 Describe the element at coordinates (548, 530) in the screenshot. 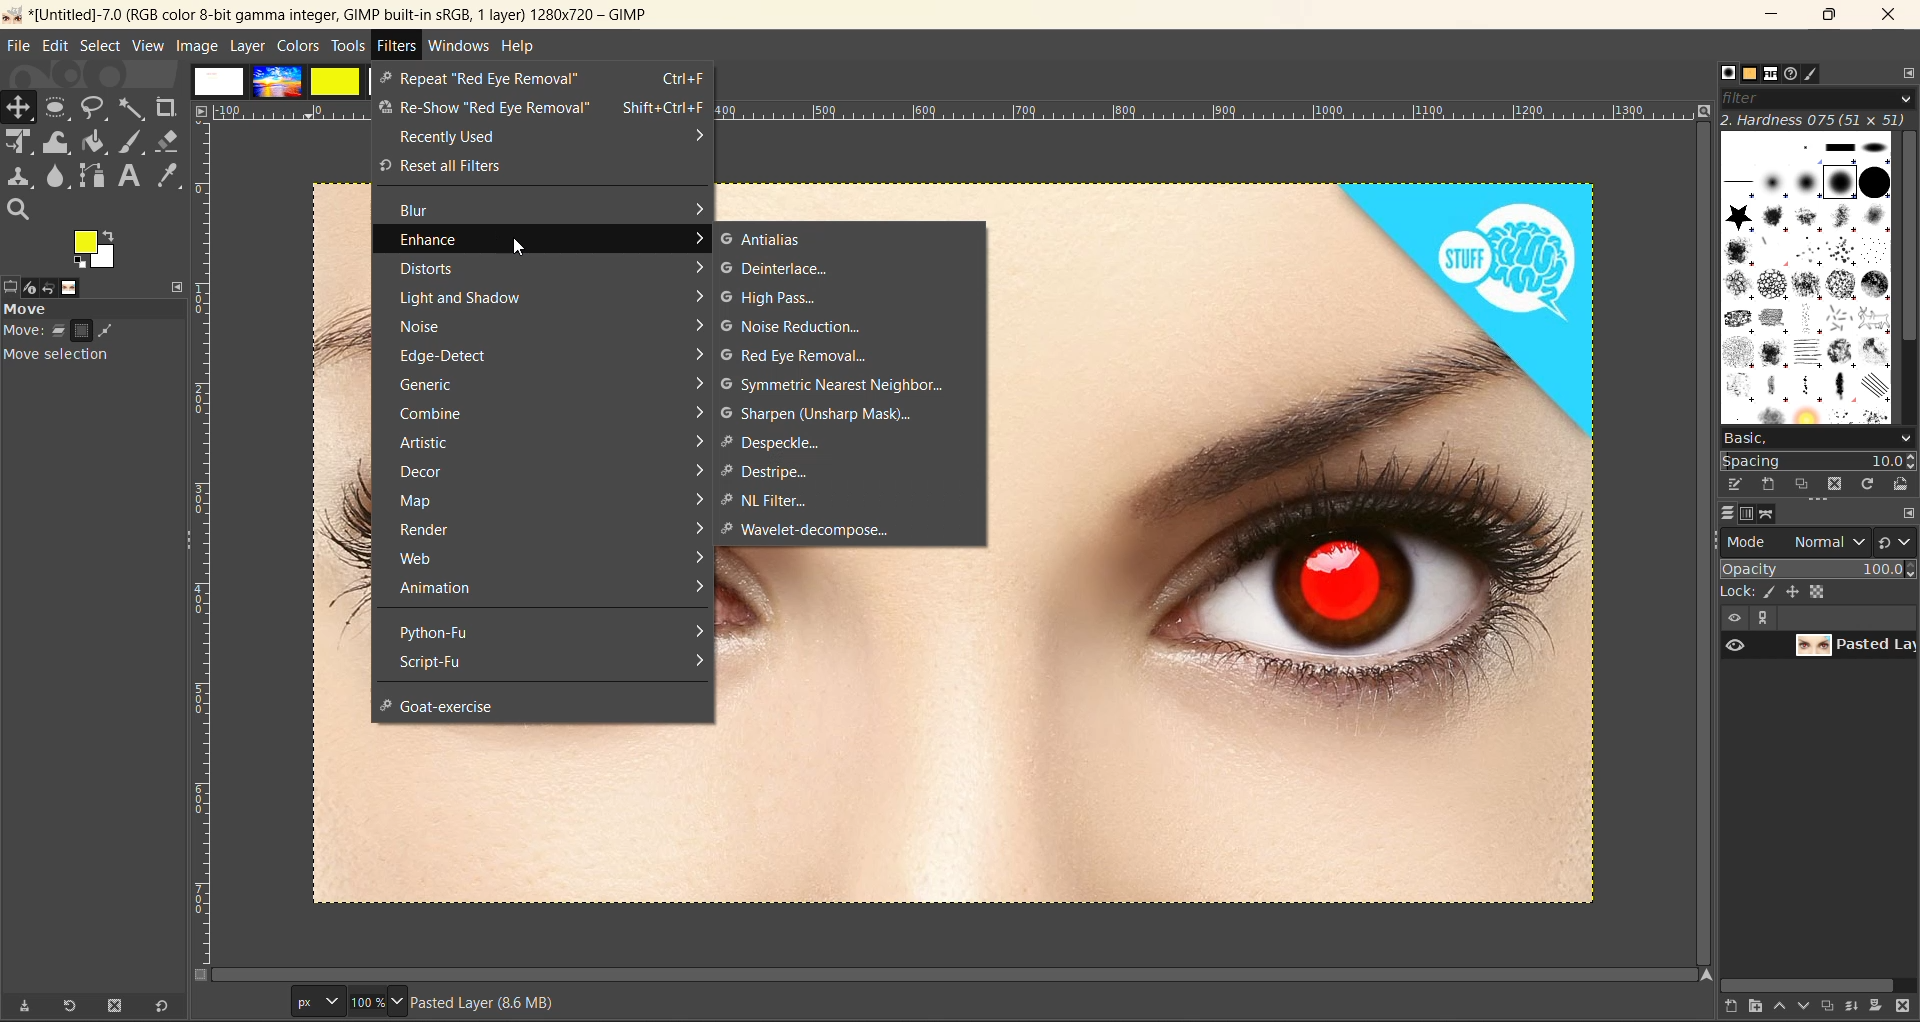

I see `render` at that location.